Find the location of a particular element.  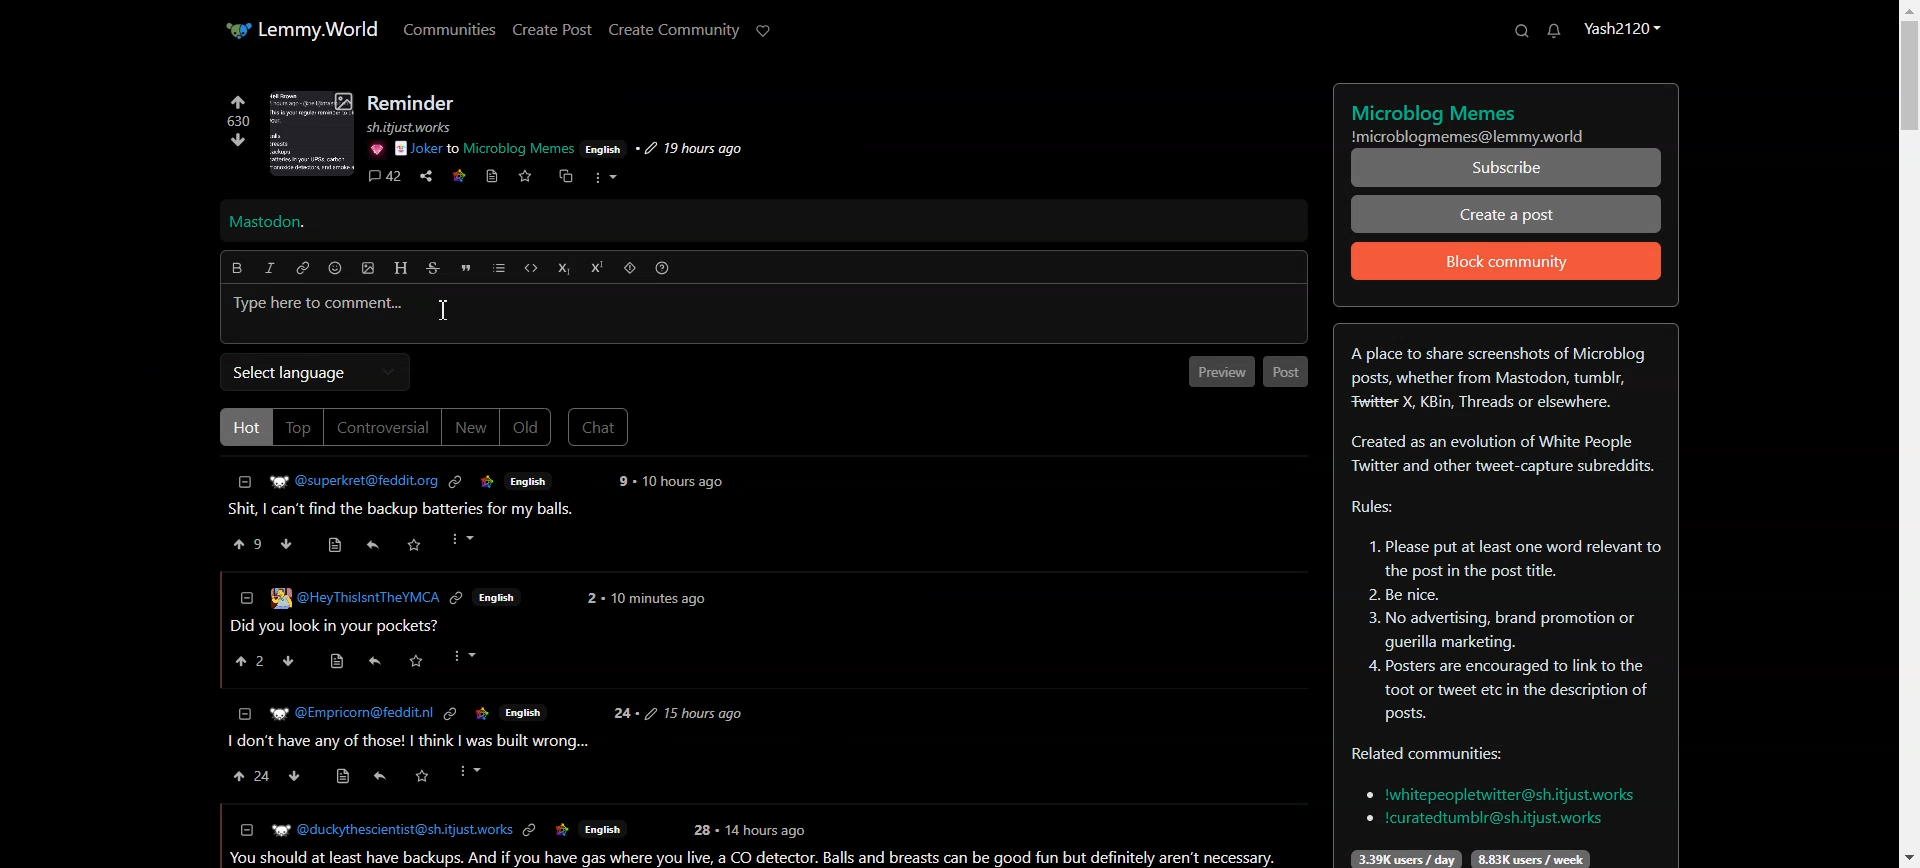

Support Lemmy is located at coordinates (764, 31).